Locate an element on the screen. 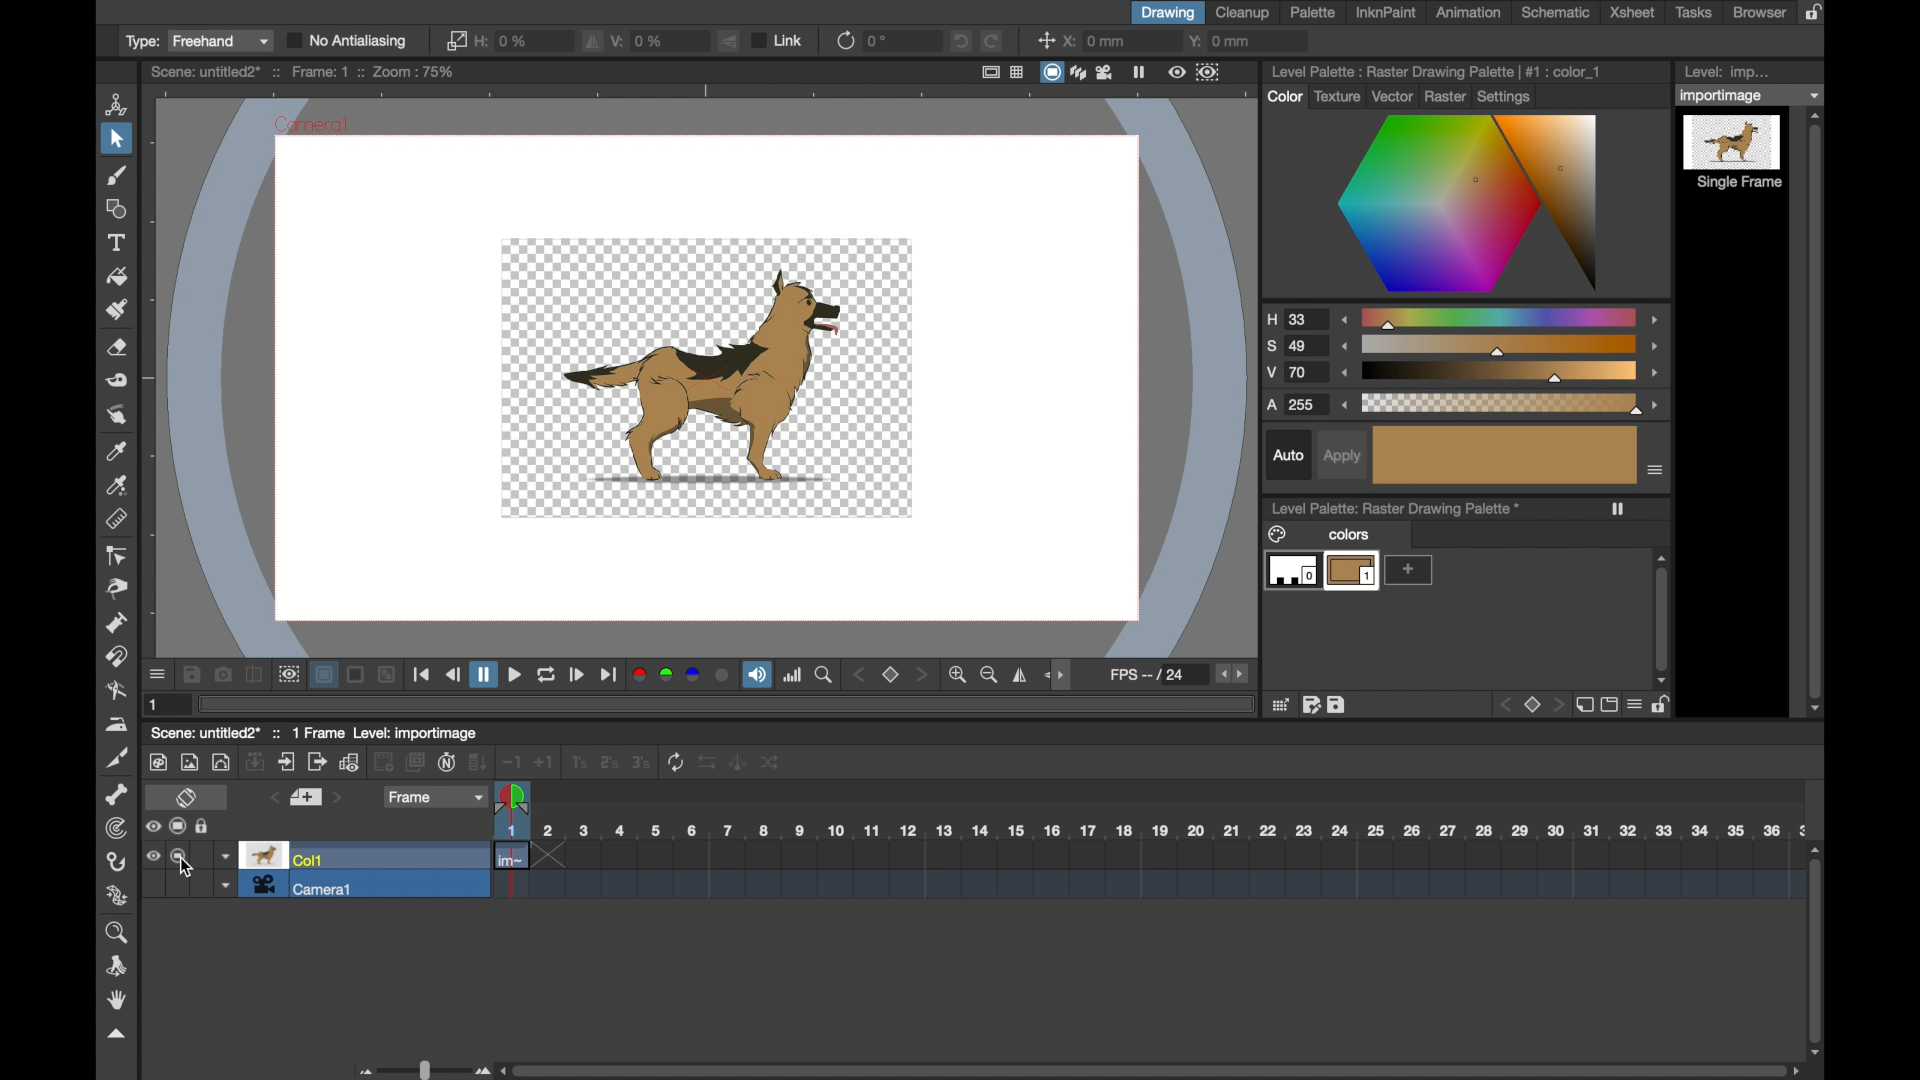 The image size is (1920, 1080). beginning is located at coordinates (423, 677).